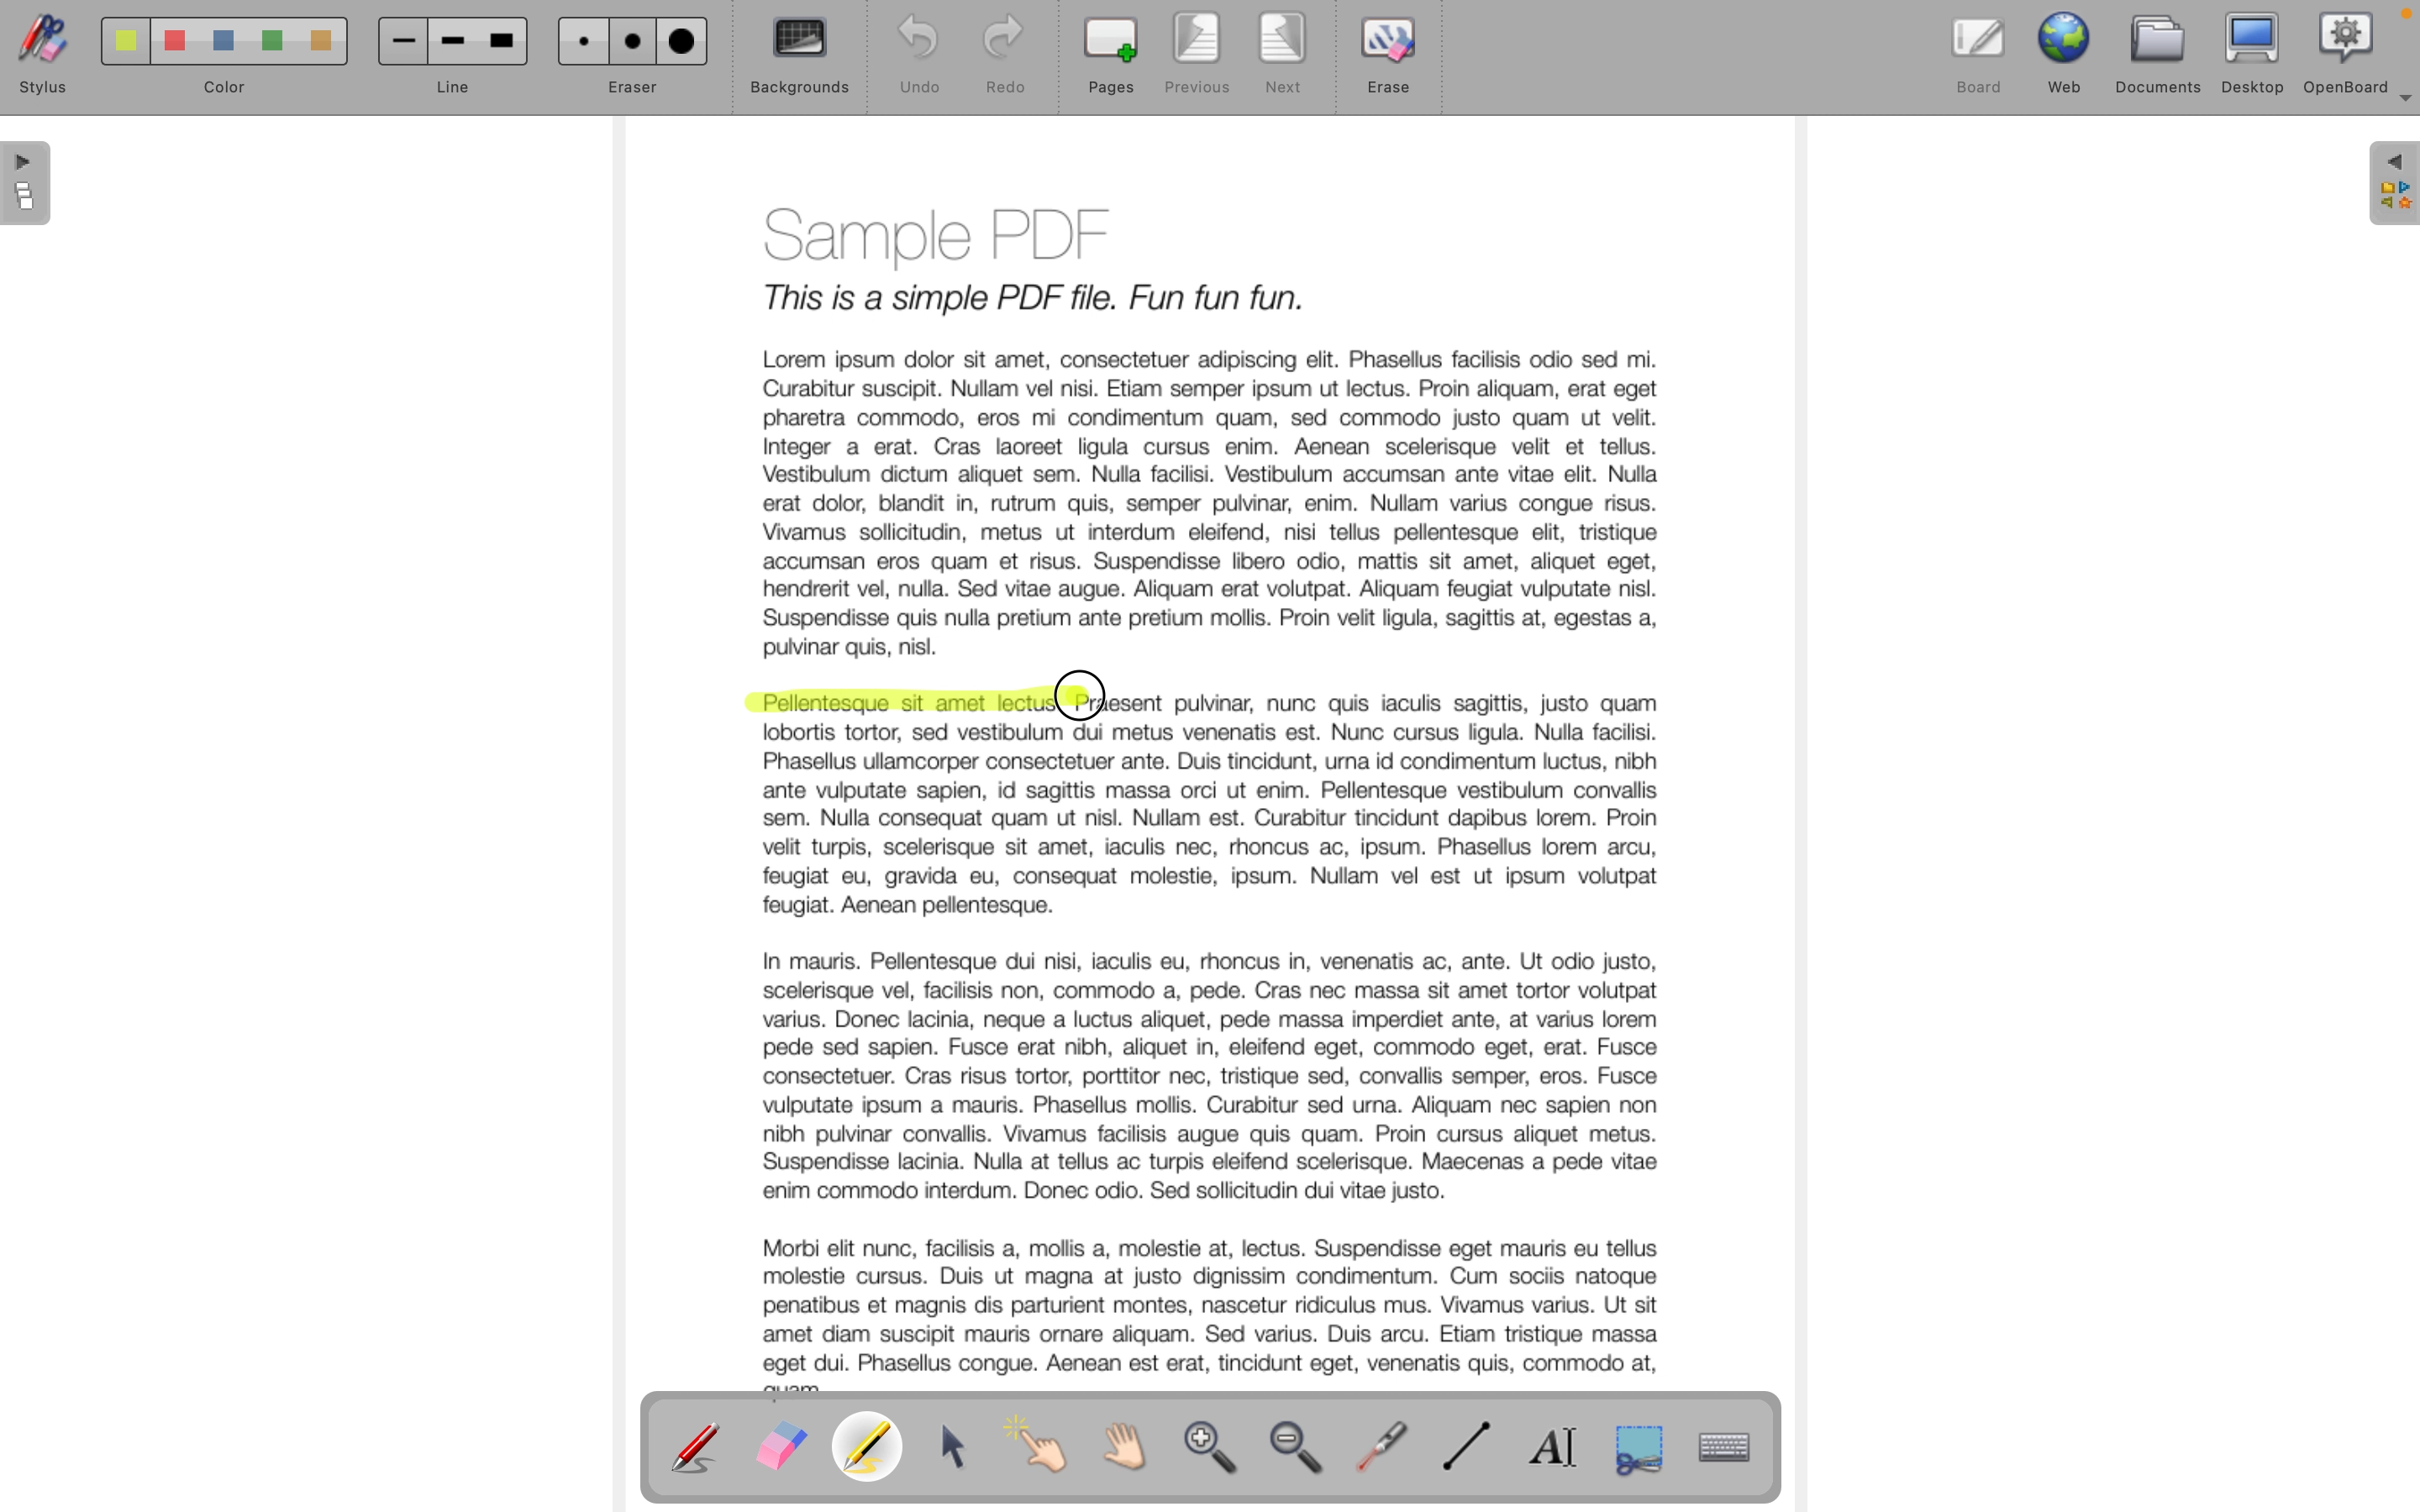  I want to click on select, so click(957, 1448).